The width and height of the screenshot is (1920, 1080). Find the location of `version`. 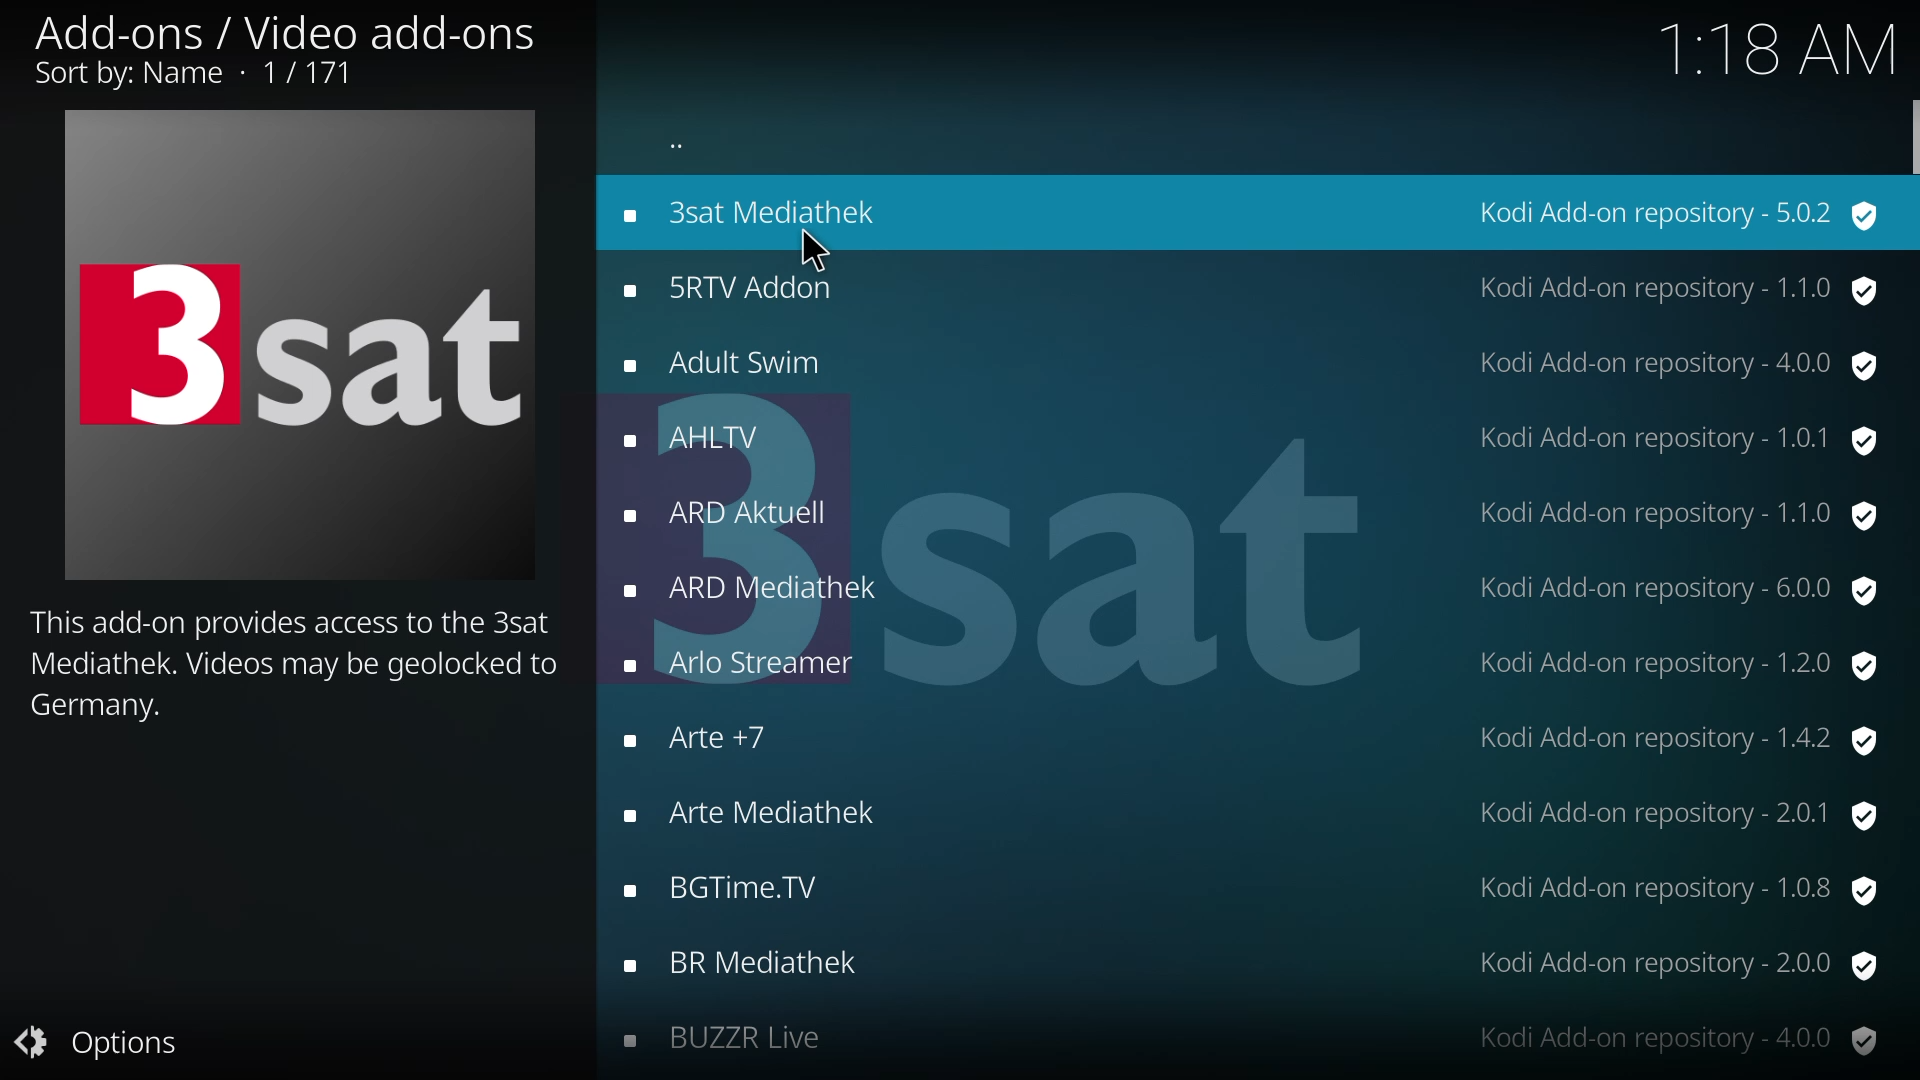

version is located at coordinates (1671, 292).